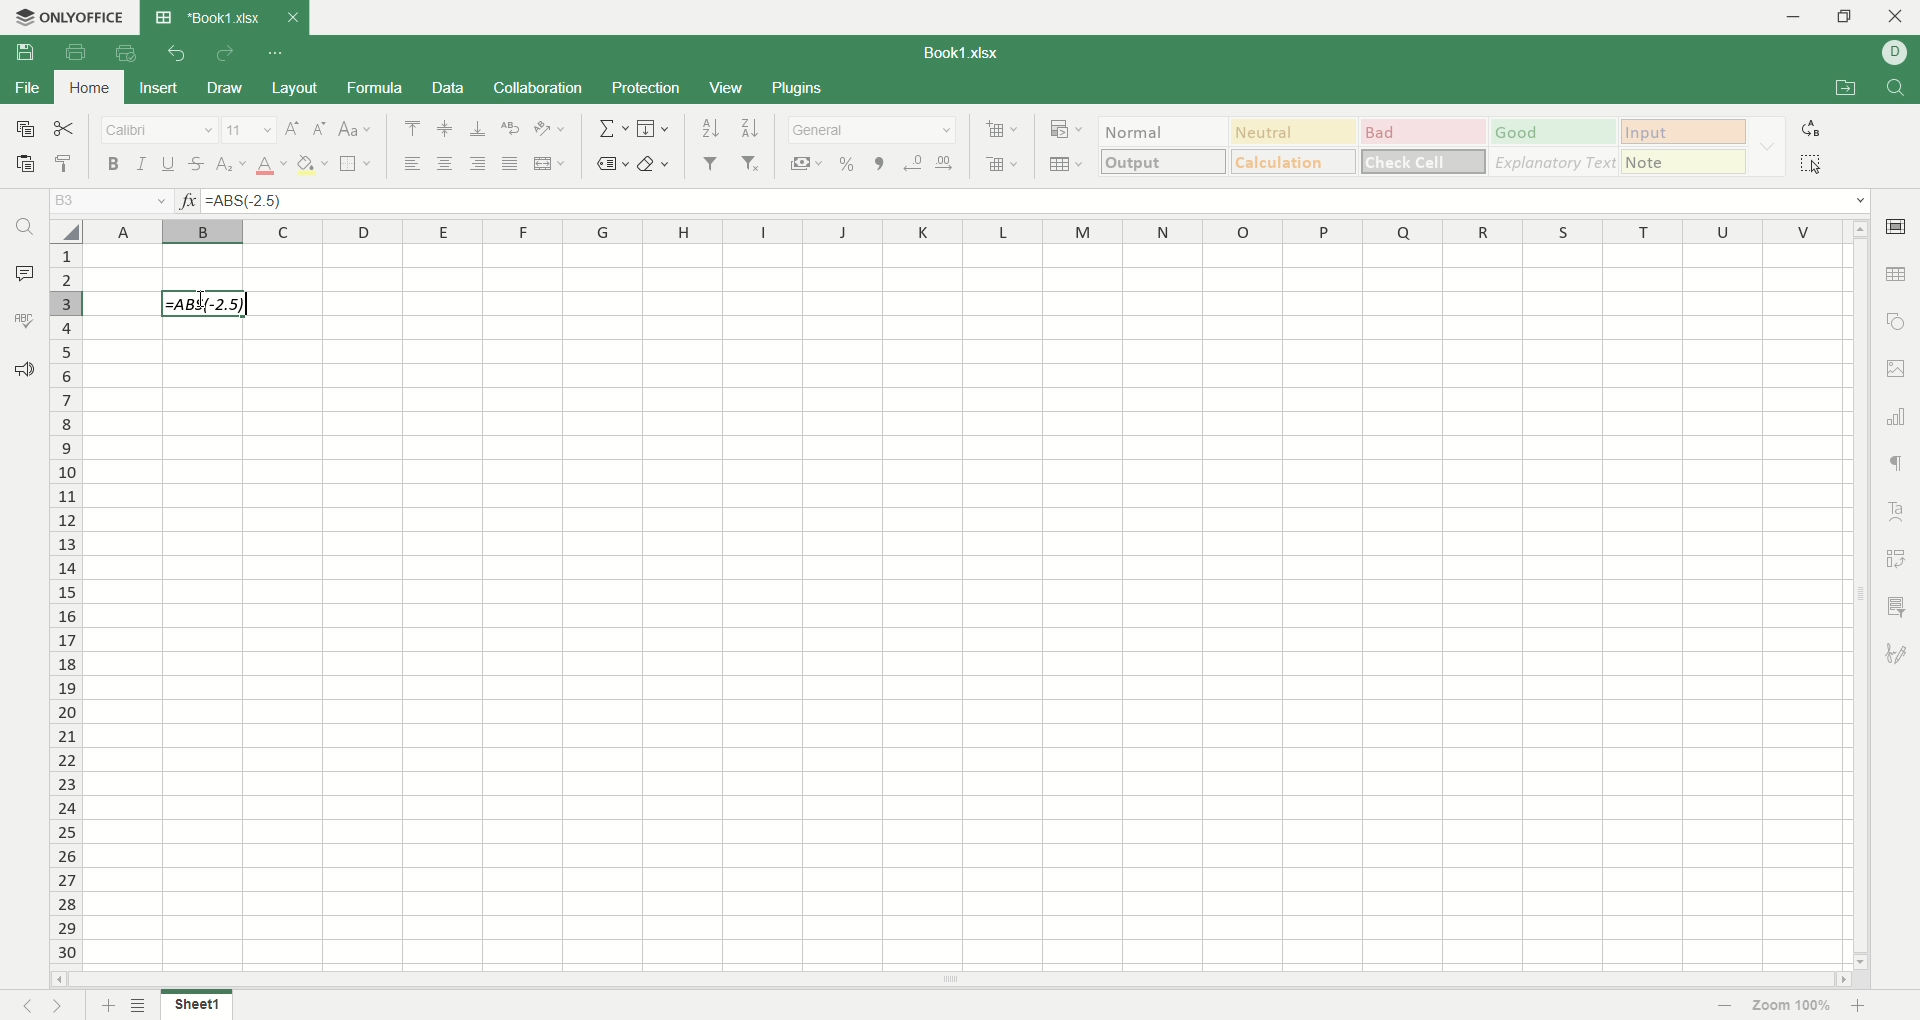  What do you see at coordinates (297, 89) in the screenshot?
I see `layout` at bounding box center [297, 89].